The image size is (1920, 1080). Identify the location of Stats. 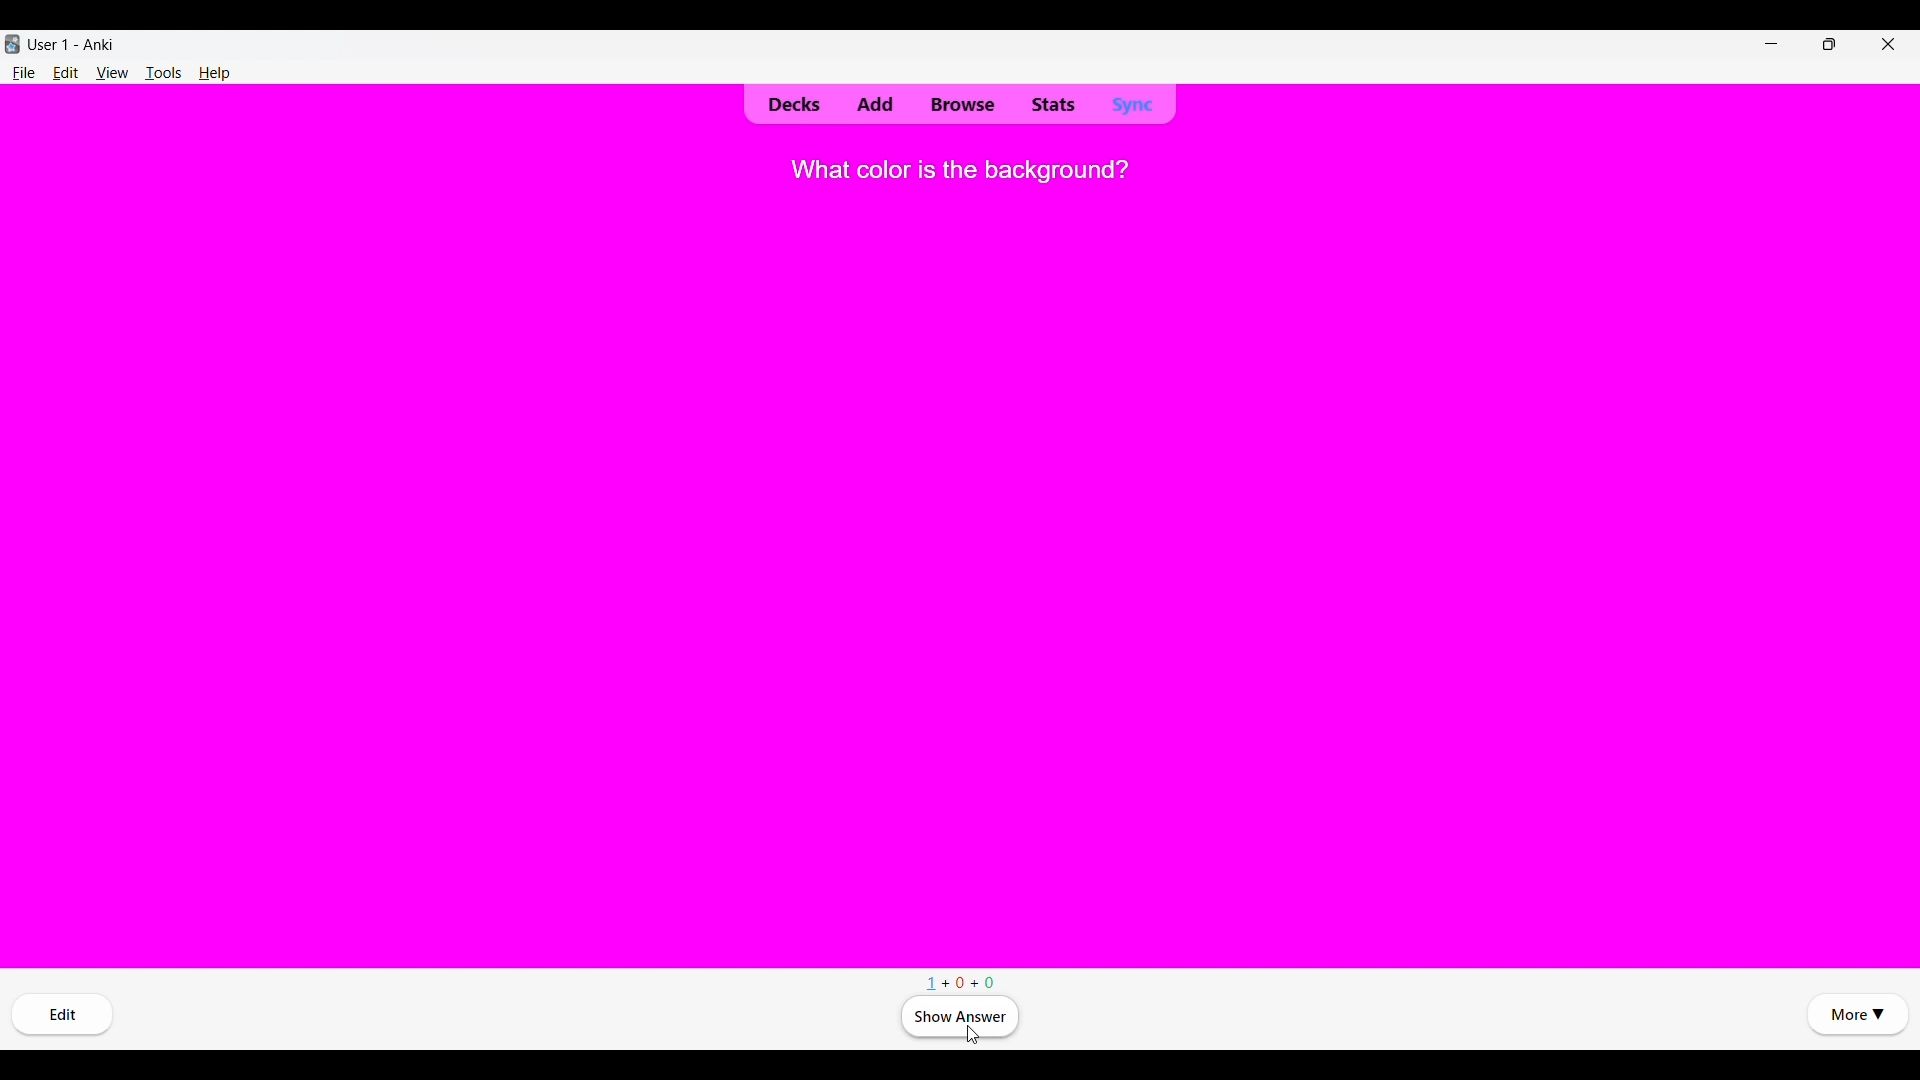
(1049, 103).